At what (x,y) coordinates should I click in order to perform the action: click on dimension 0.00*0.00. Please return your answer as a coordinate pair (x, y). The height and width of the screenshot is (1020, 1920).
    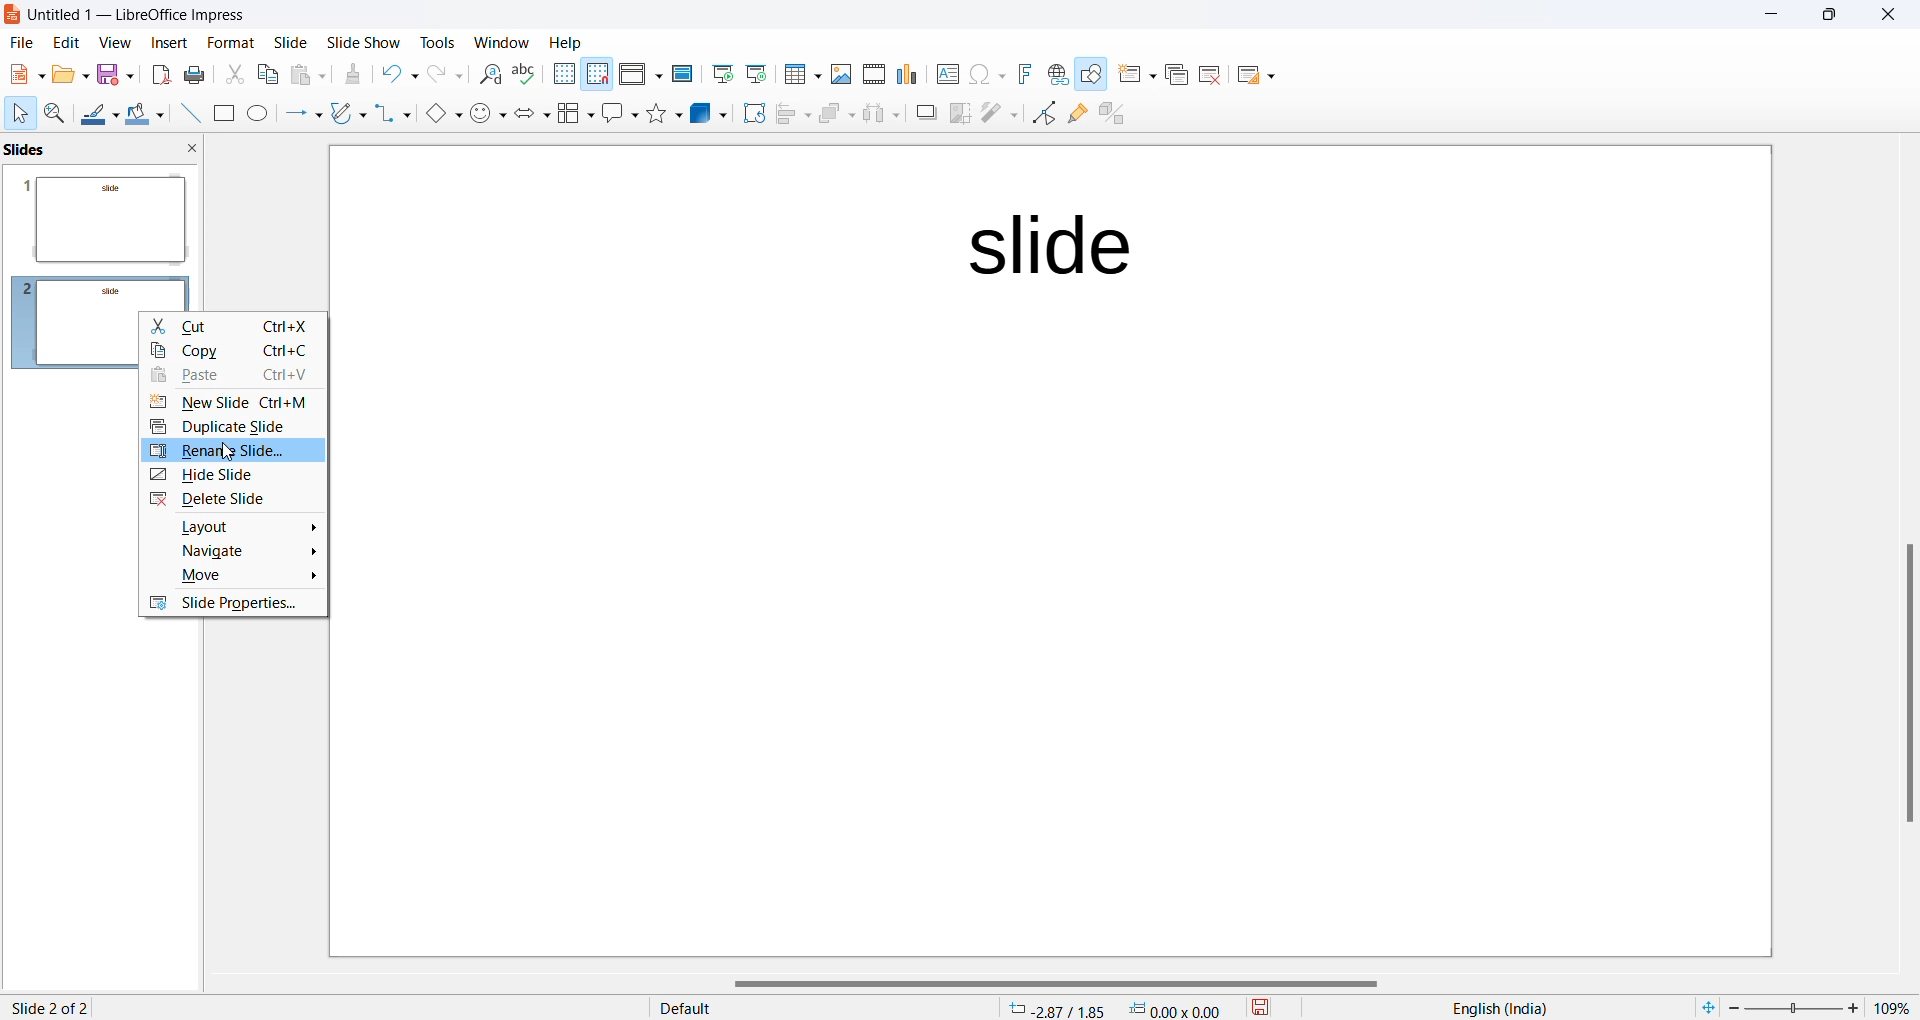
    Looking at the image, I should click on (1180, 1009).